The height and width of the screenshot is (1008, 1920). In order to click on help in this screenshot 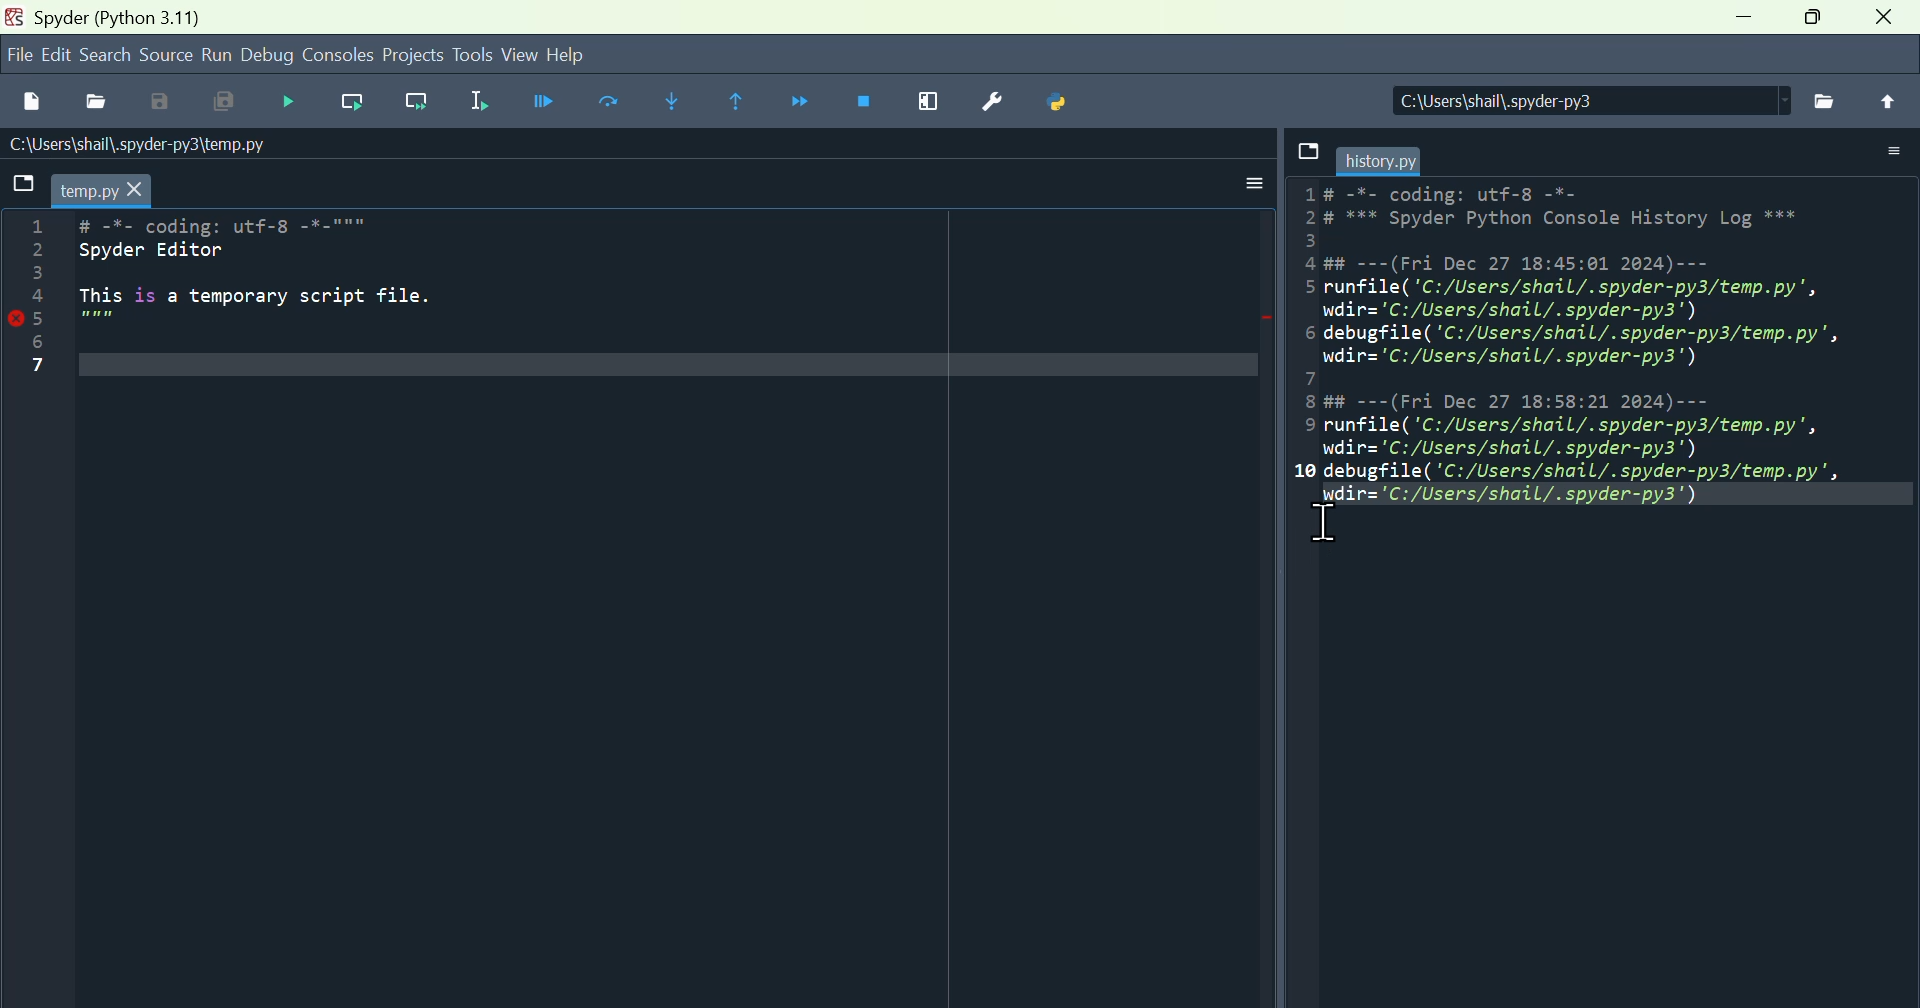, I will do `click(570, 53)`.